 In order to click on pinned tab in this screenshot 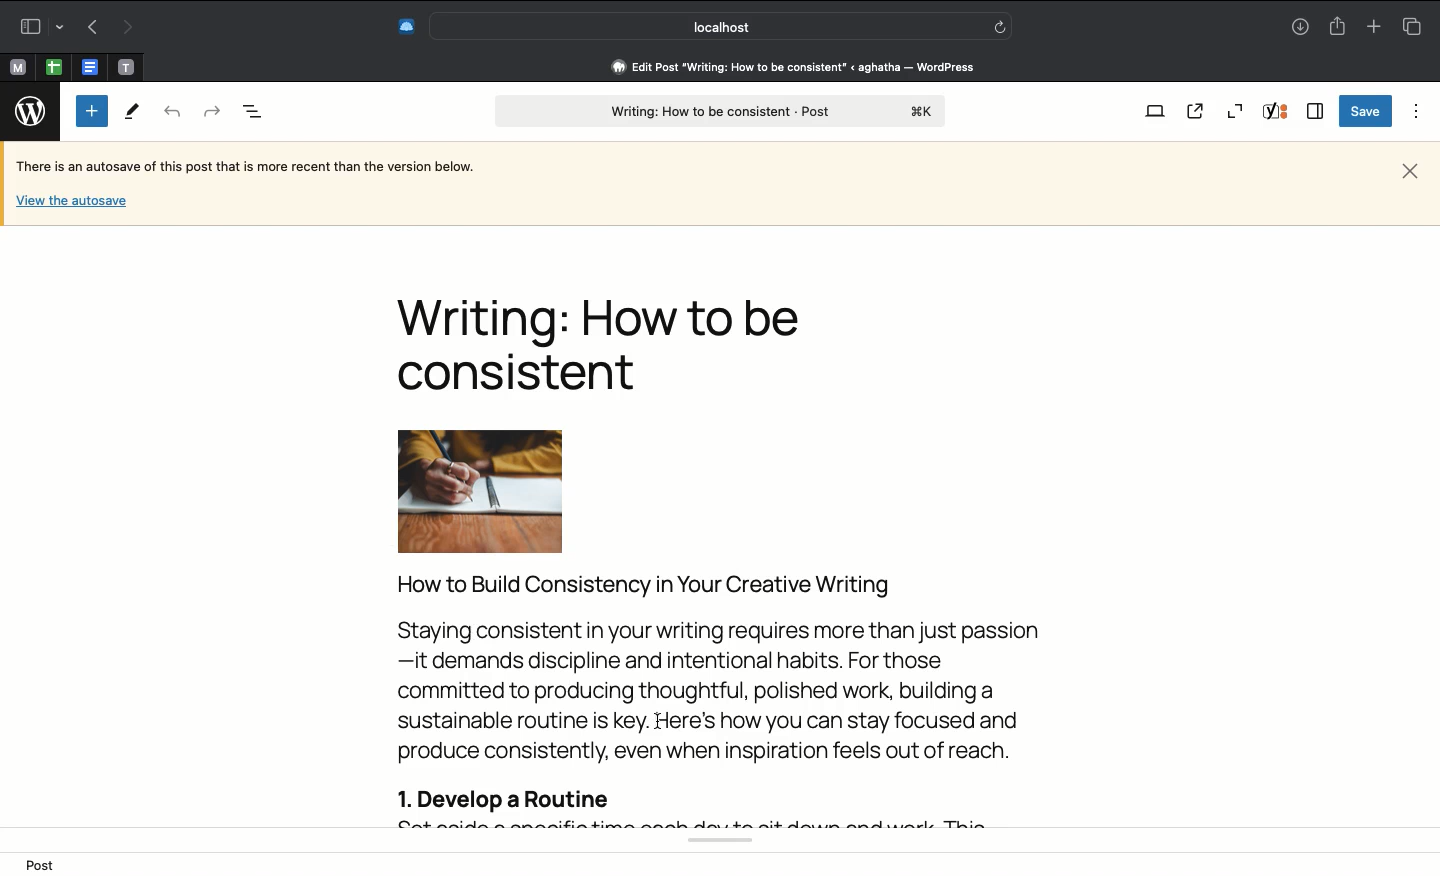, I will do `click(16, 65)`.